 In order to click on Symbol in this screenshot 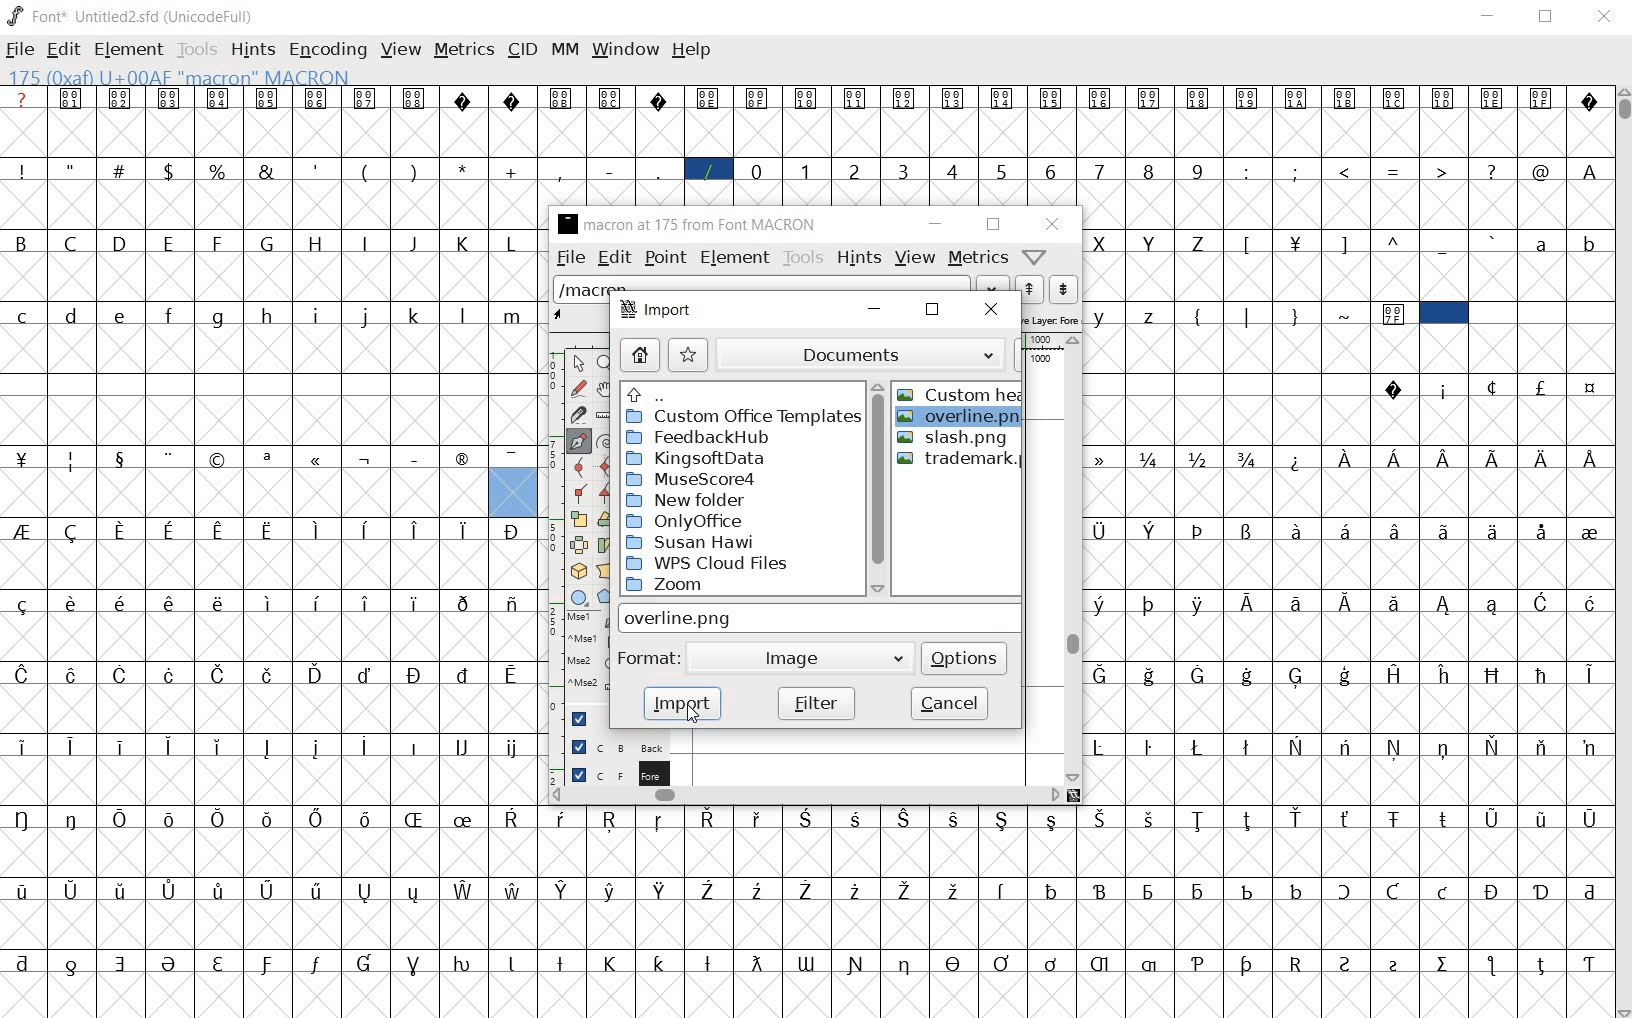, I will do `click(1006, 99)`.